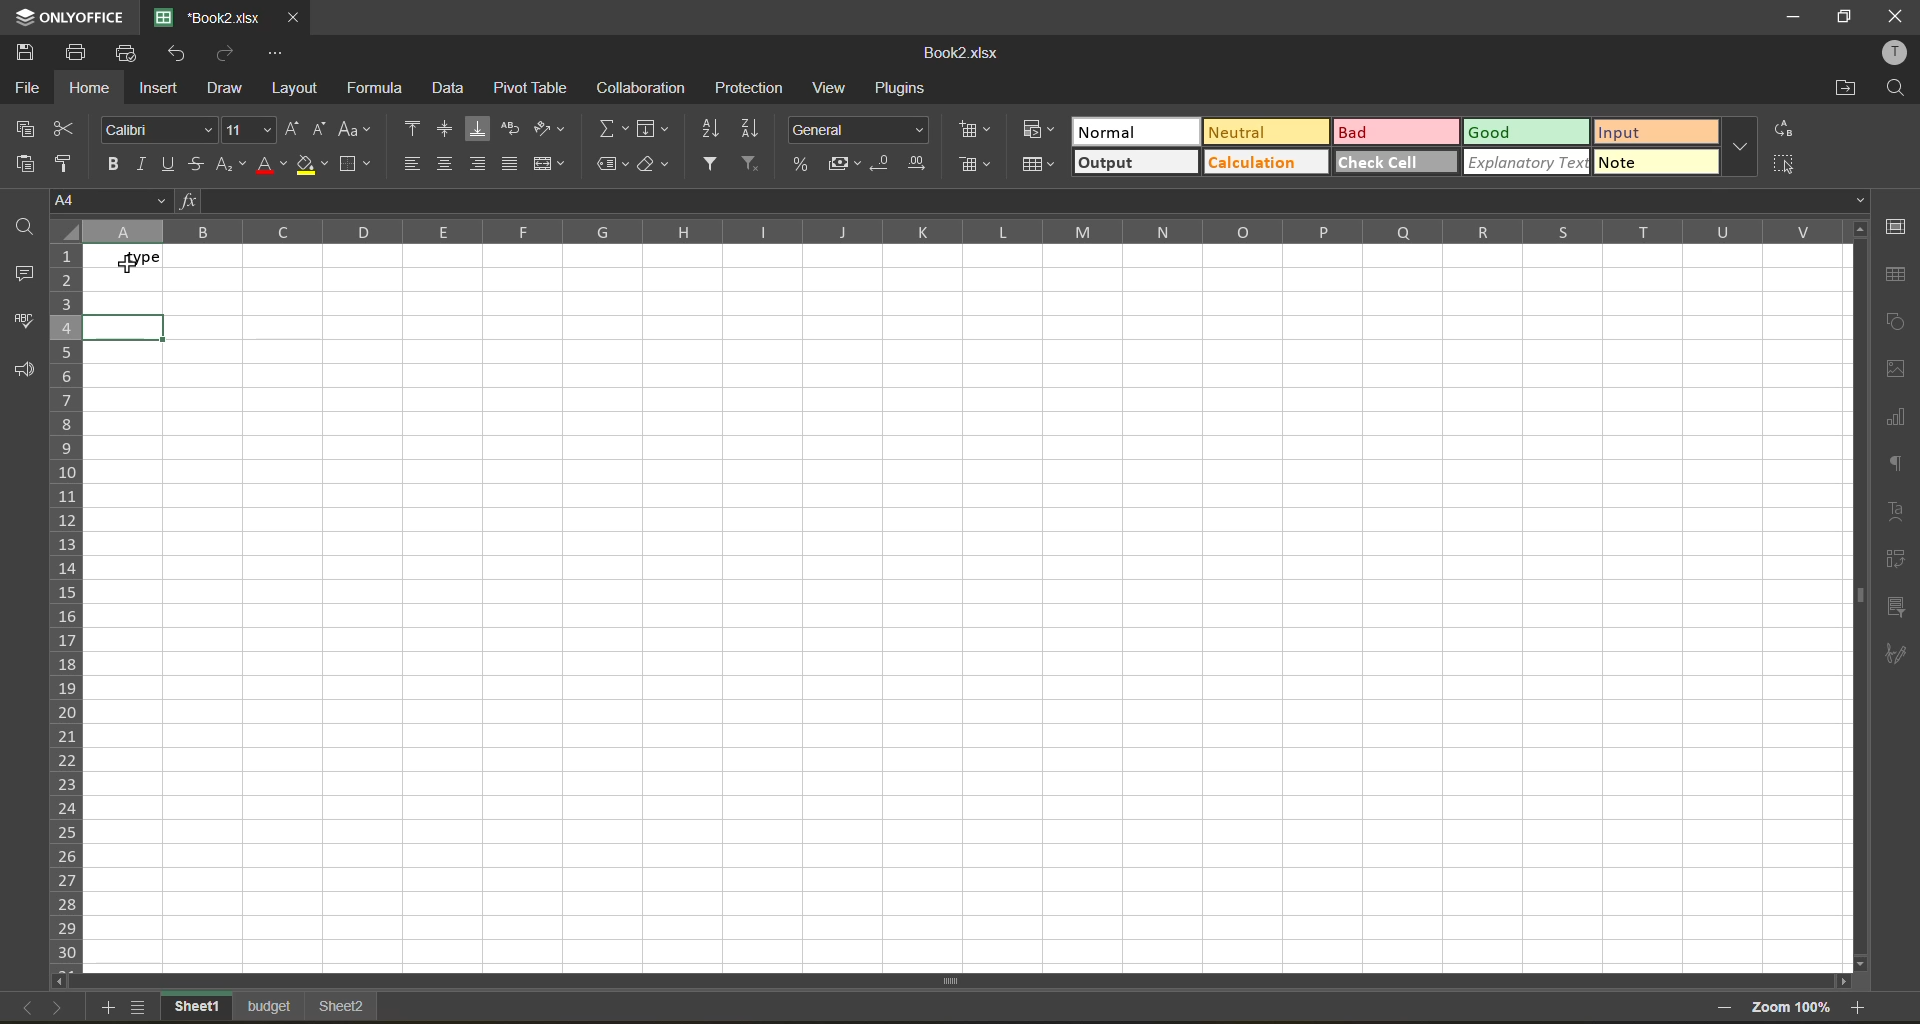  What do you see at coordinates (610, 129) in the screenshot?
I see `summation` at bounding box center [610, 129].